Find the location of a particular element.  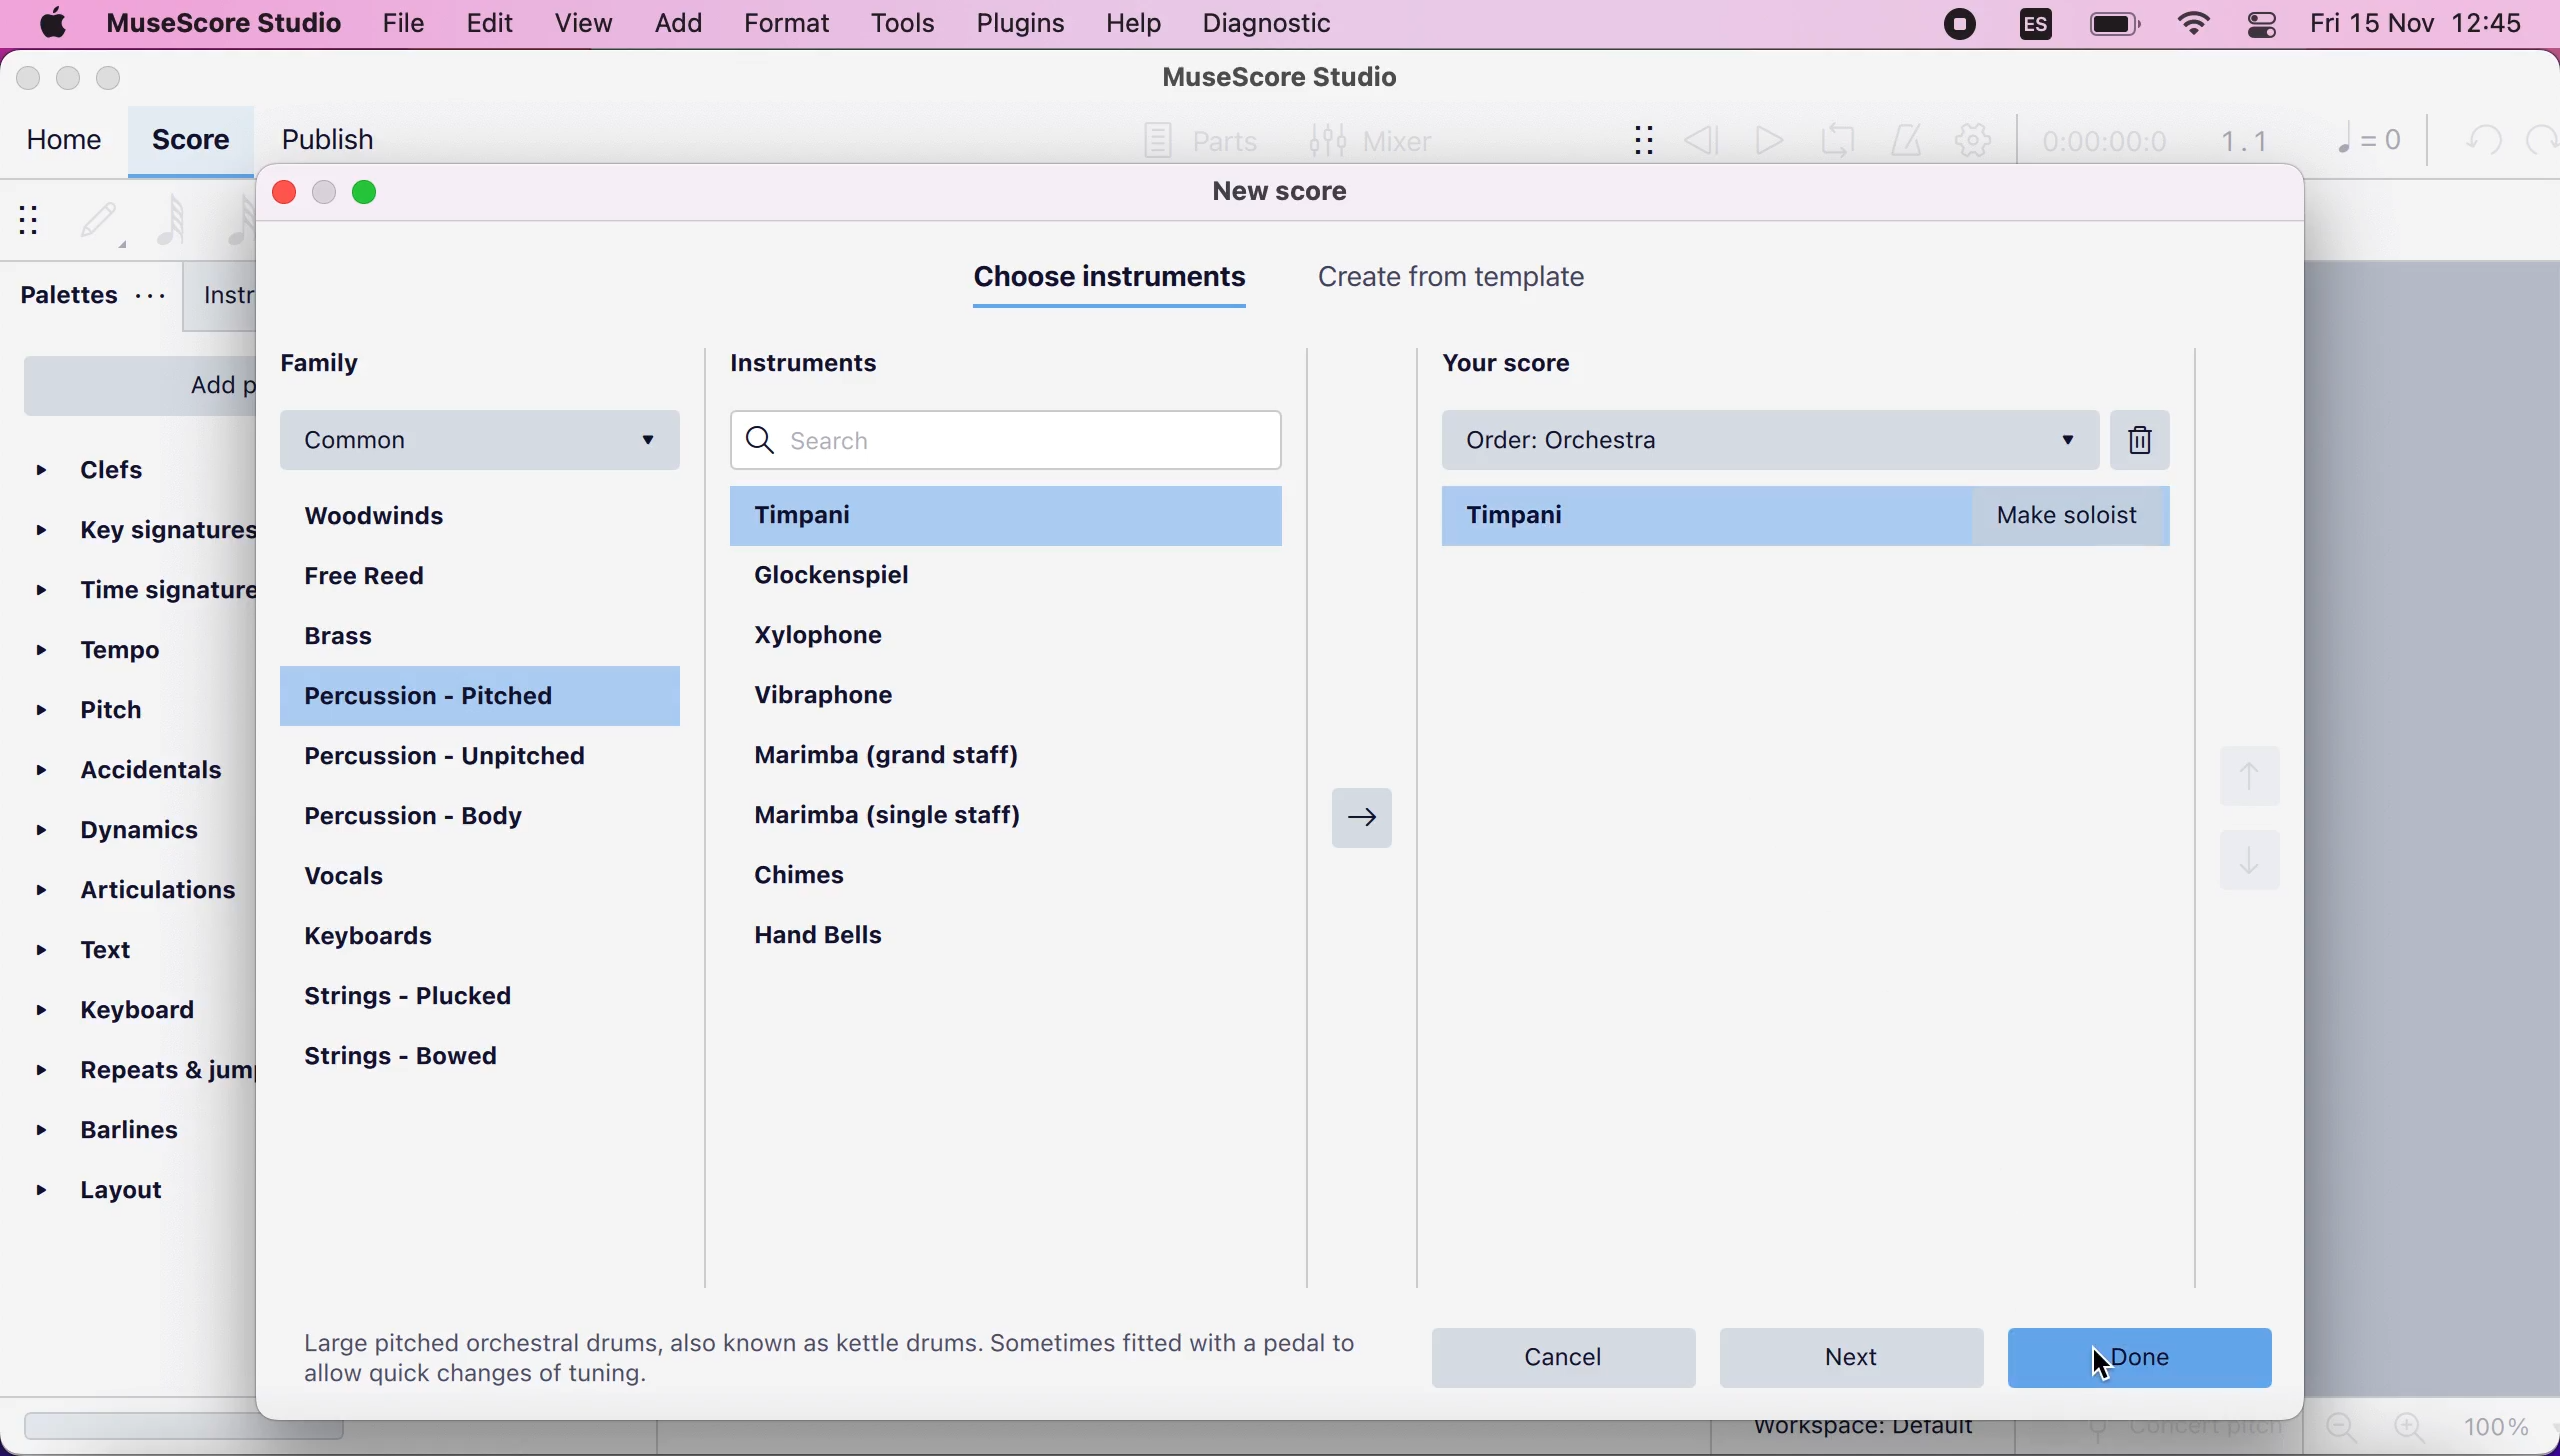

xylophone is located at coordinates (862, 633).